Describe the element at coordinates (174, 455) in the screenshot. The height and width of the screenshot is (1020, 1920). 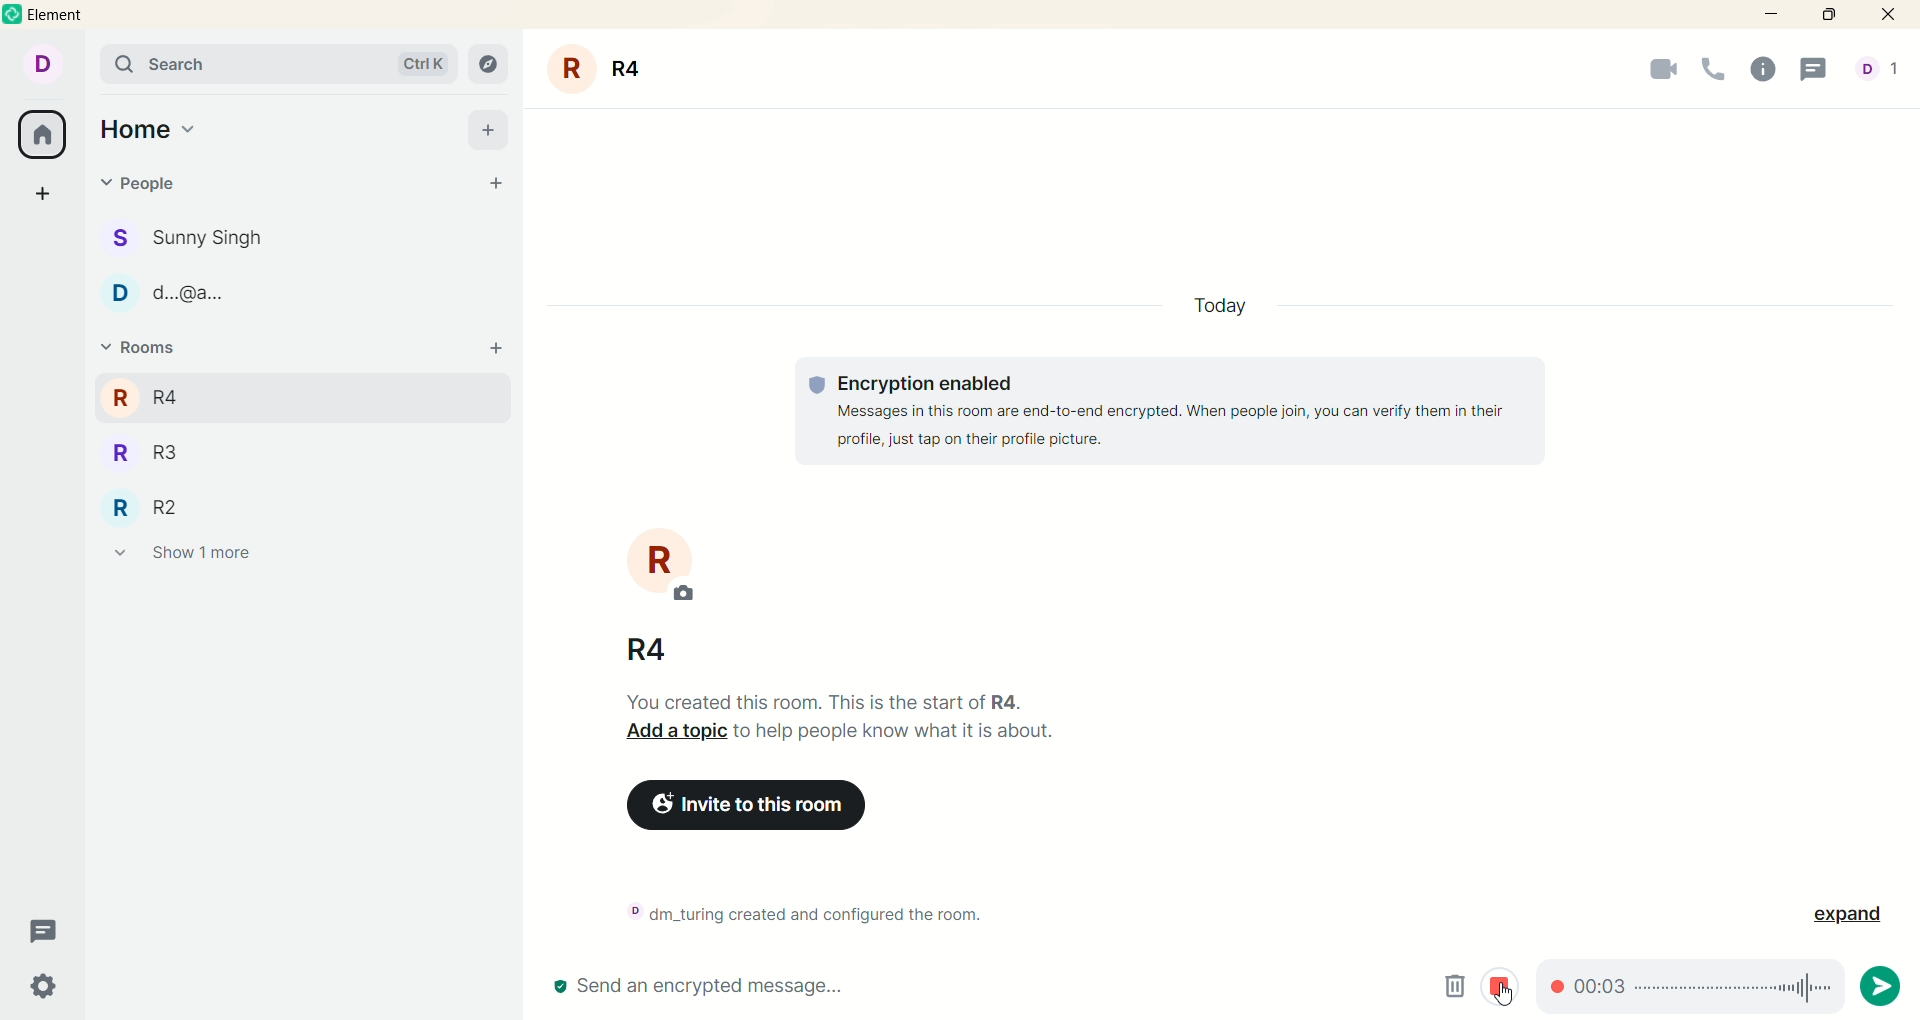
I see `R3` at that location.